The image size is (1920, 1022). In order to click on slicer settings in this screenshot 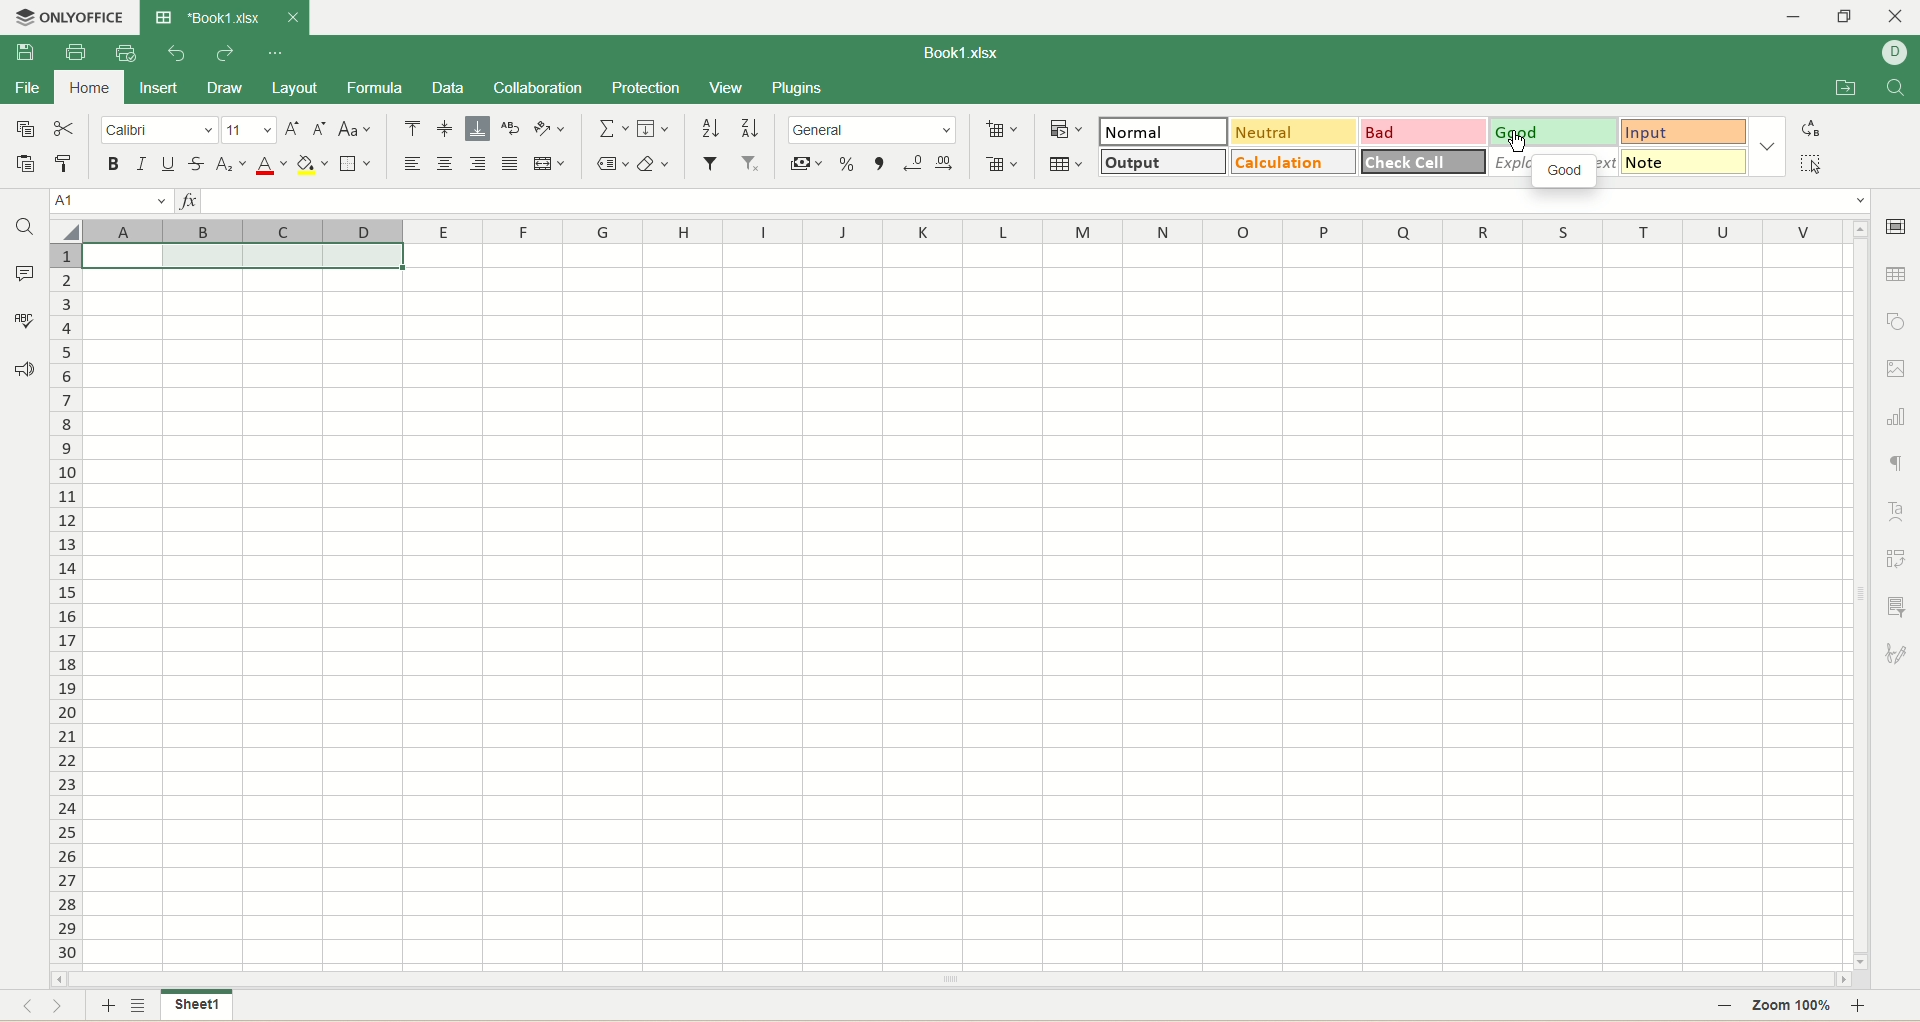, I will do `click(1900, 607)`.